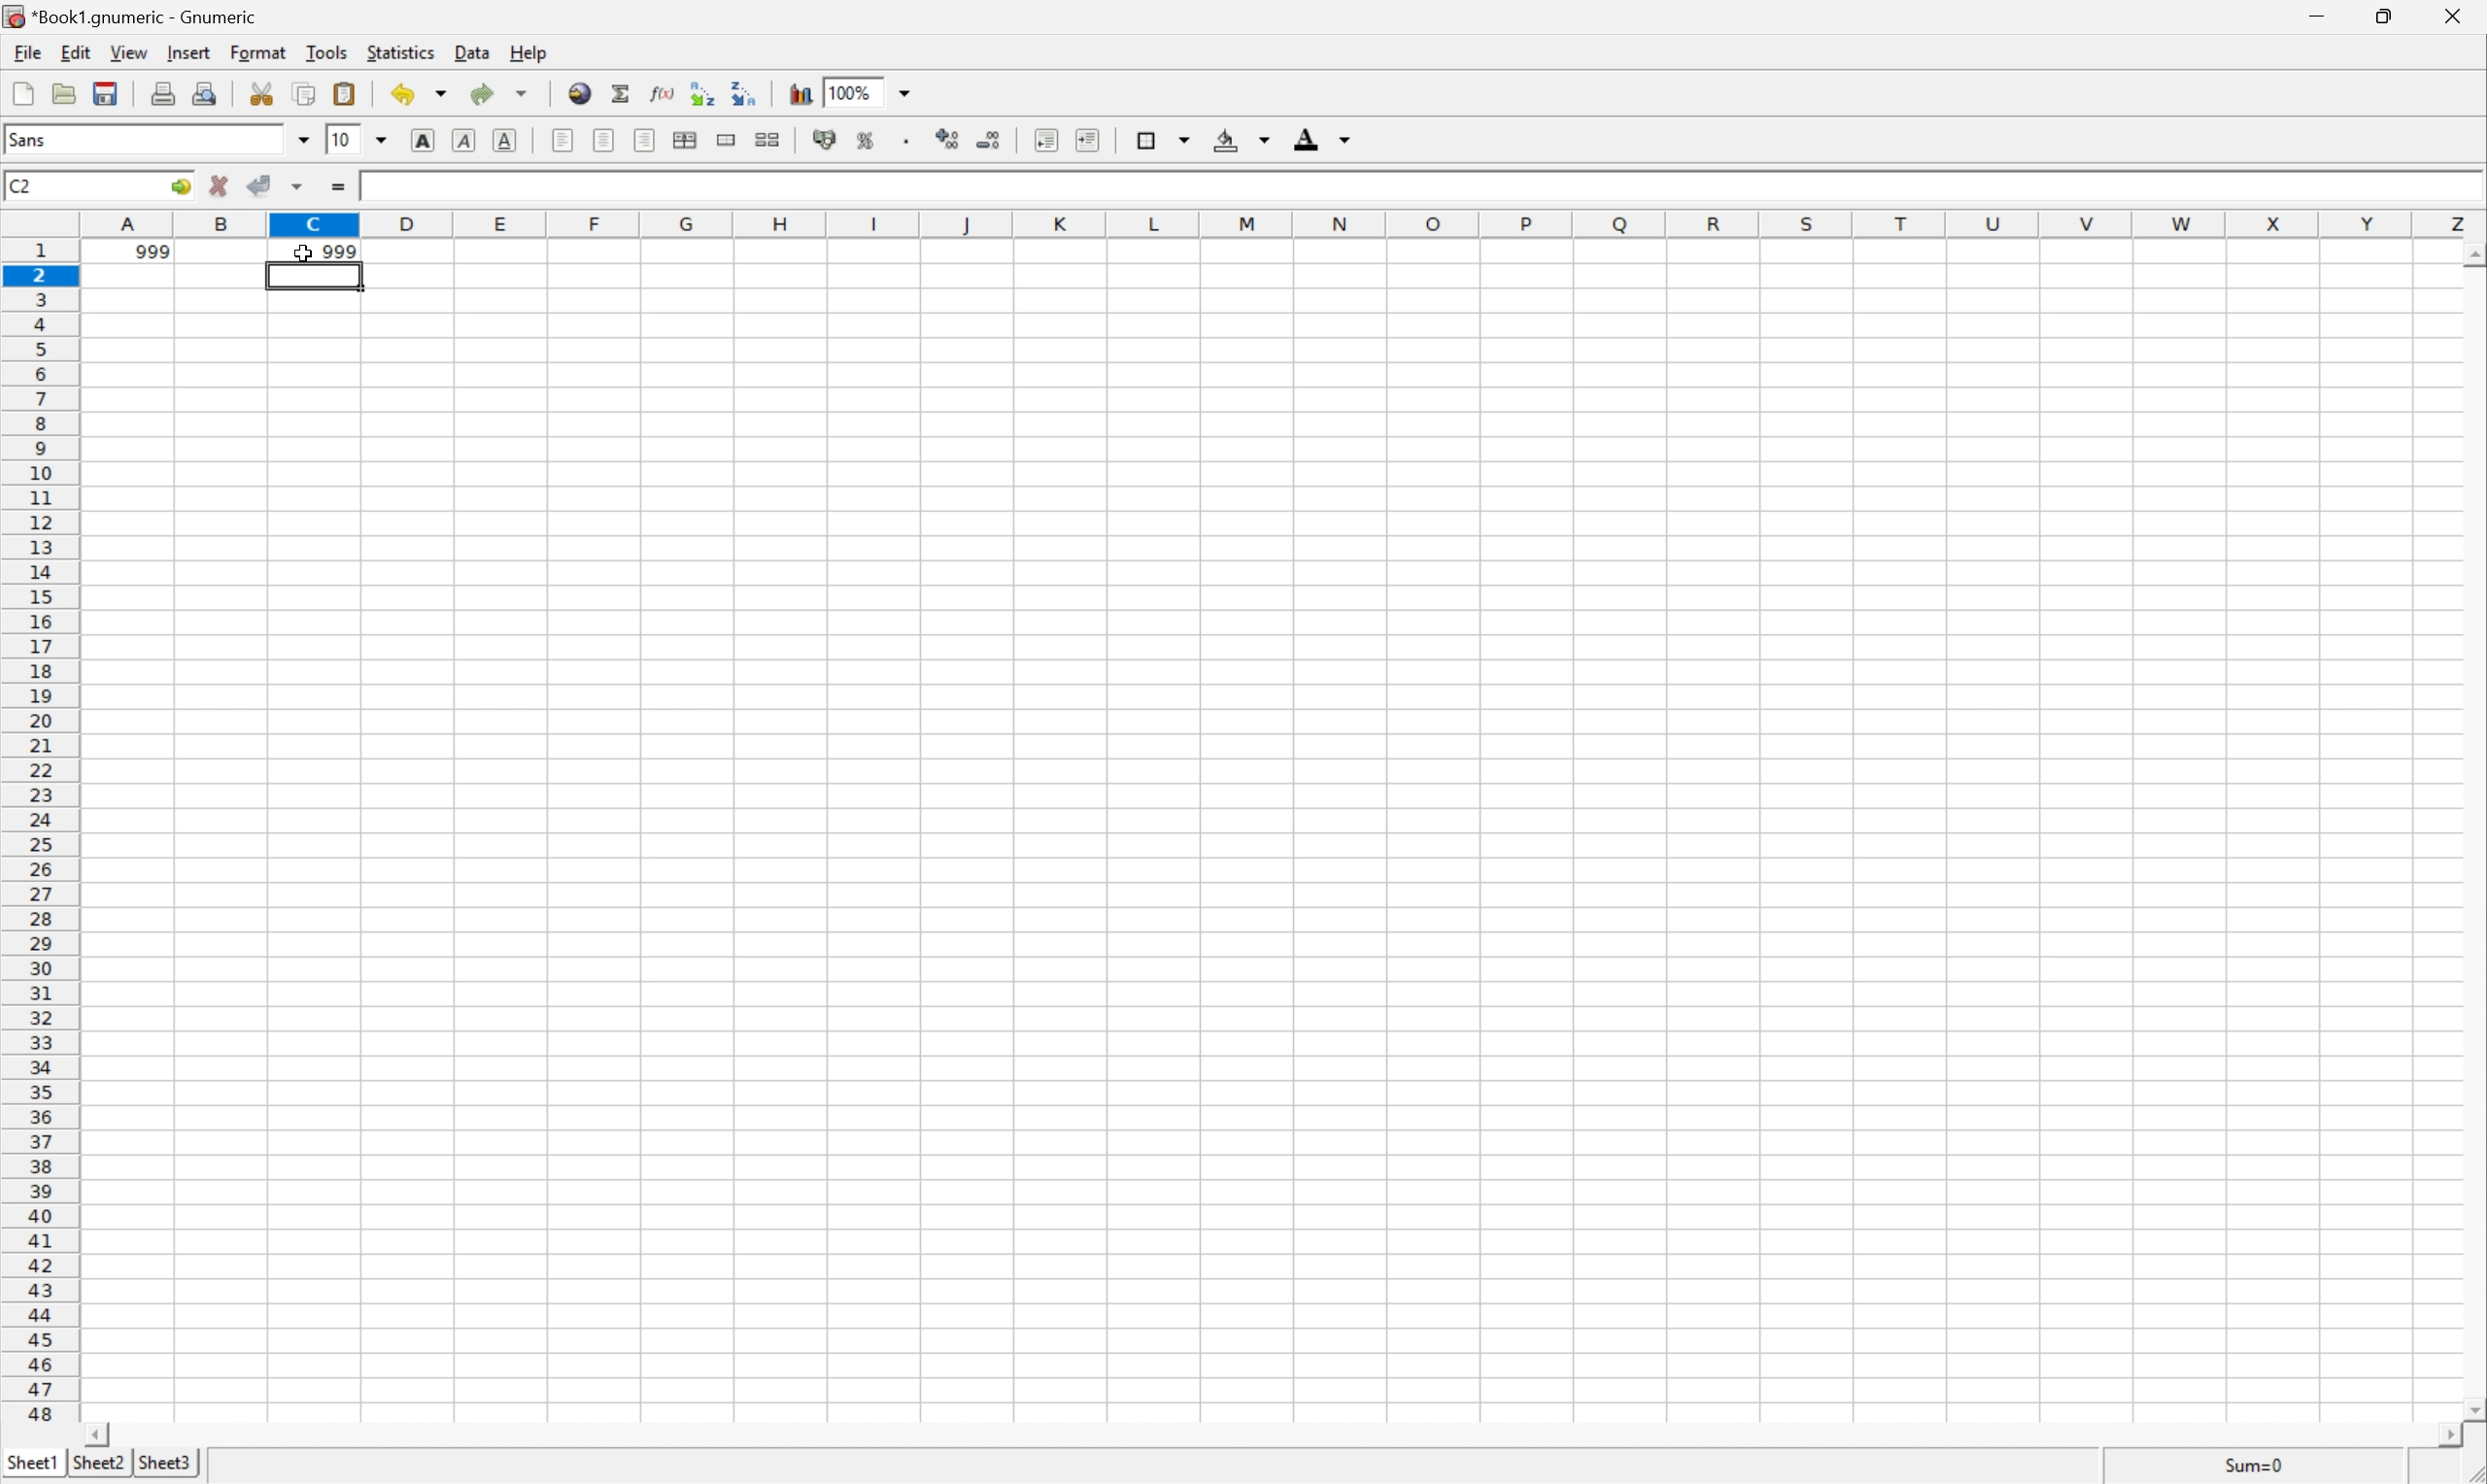 This screenshot has width=2487, height=1484. What do you see at coordinates (561, 141) in the screenshot?
I see `Align left` at bounding box center [561, 141].